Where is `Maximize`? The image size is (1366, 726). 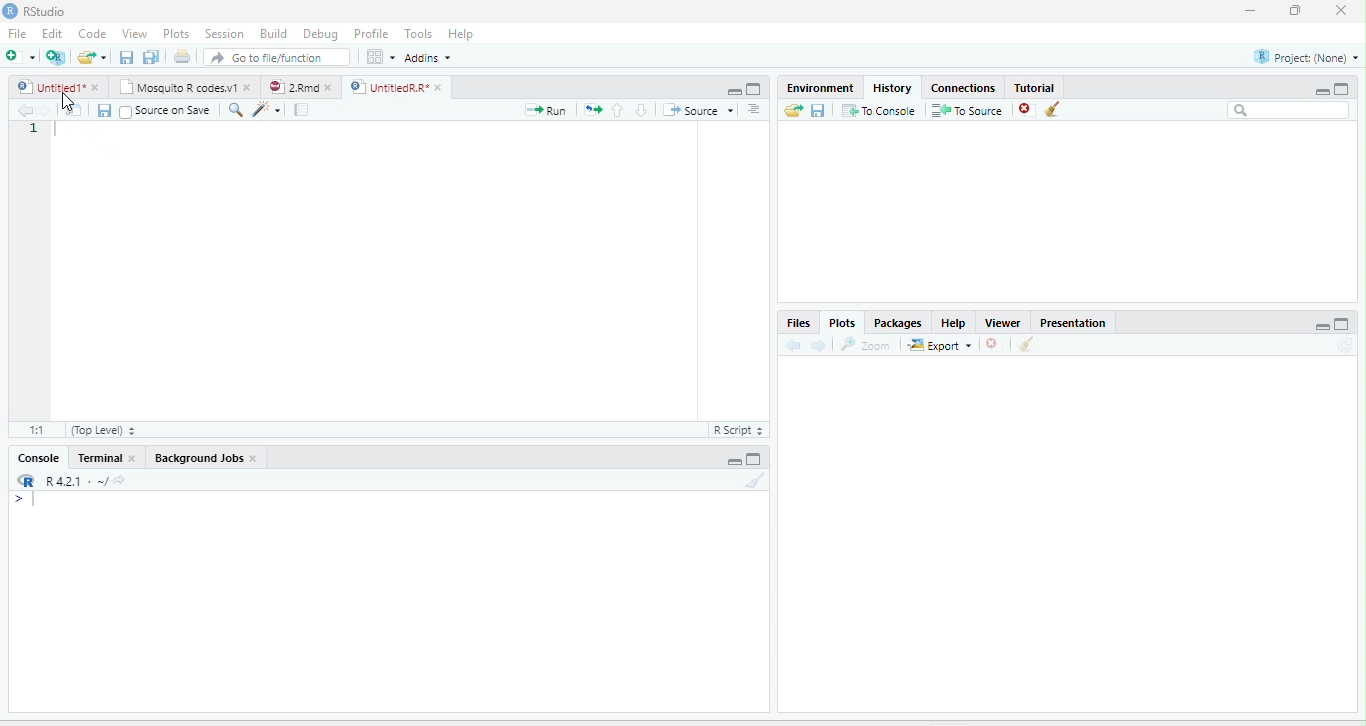
Maximize is located at coordinates (755, 89).